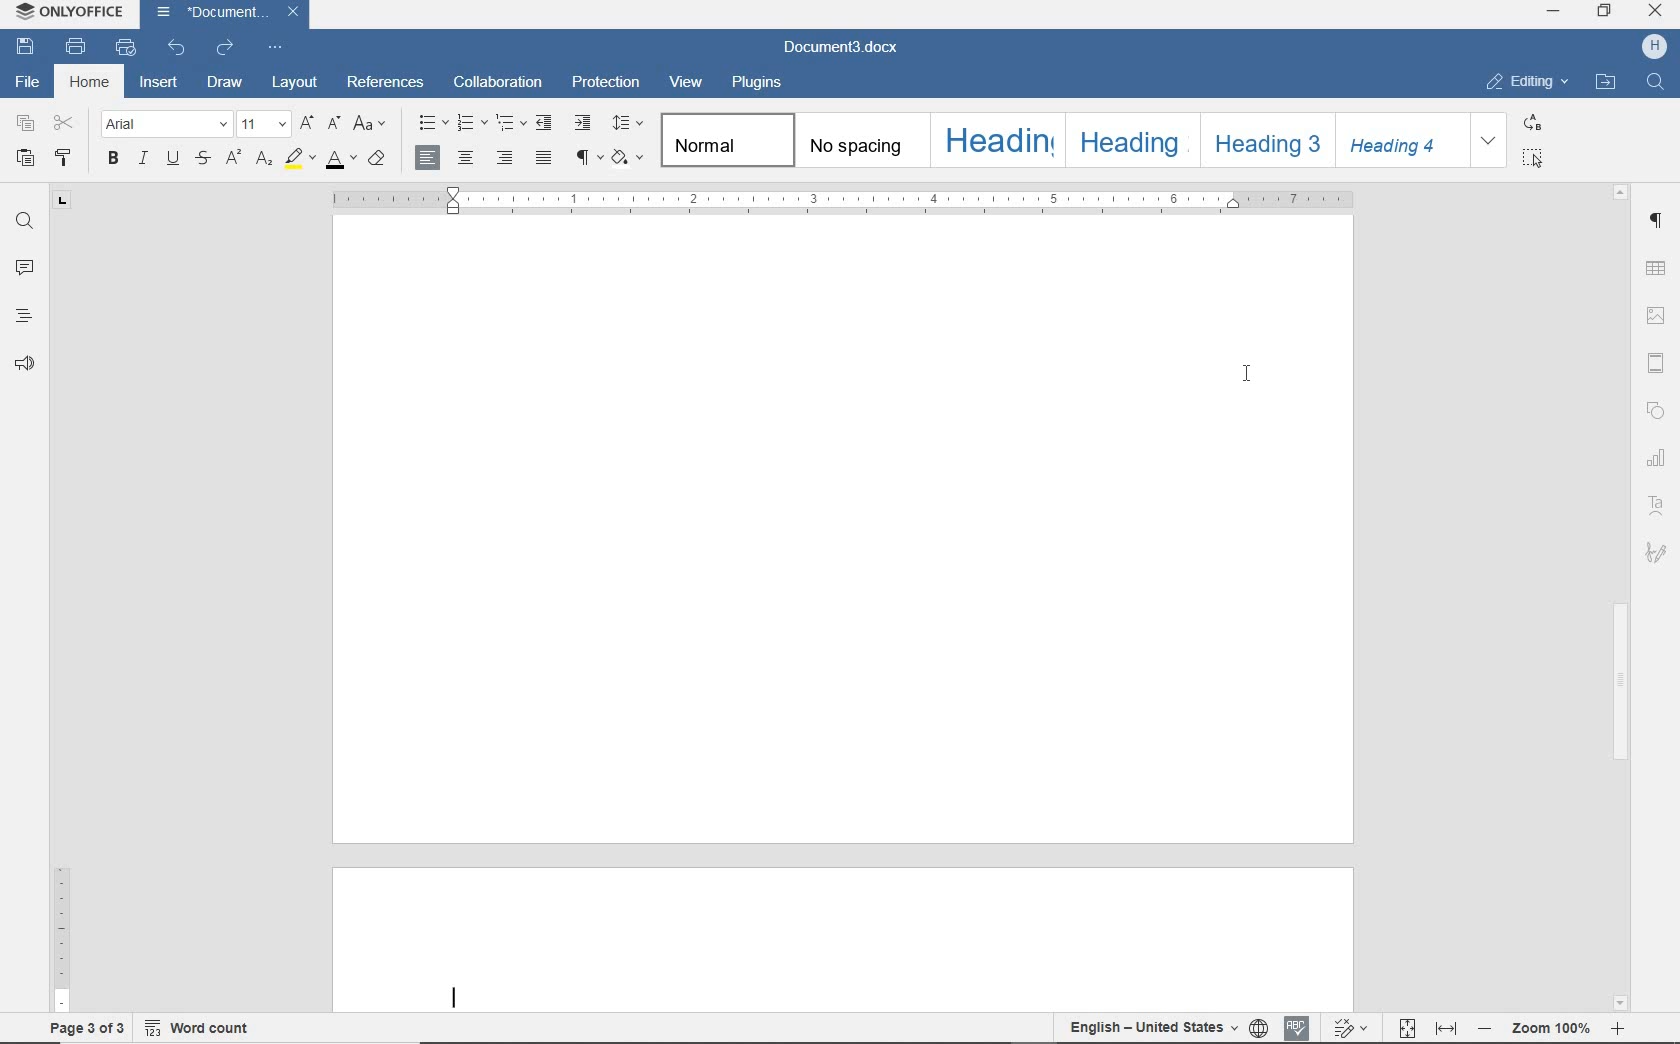  I want to click on SUPERSCRIPT, so click(233, 157).